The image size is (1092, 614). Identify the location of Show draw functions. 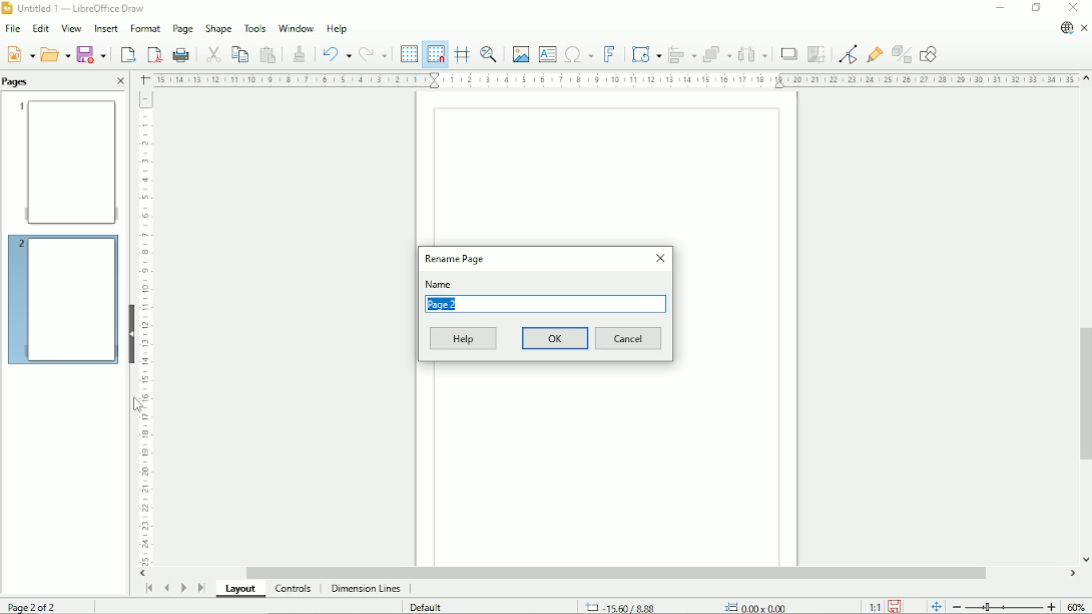
(928, 54).